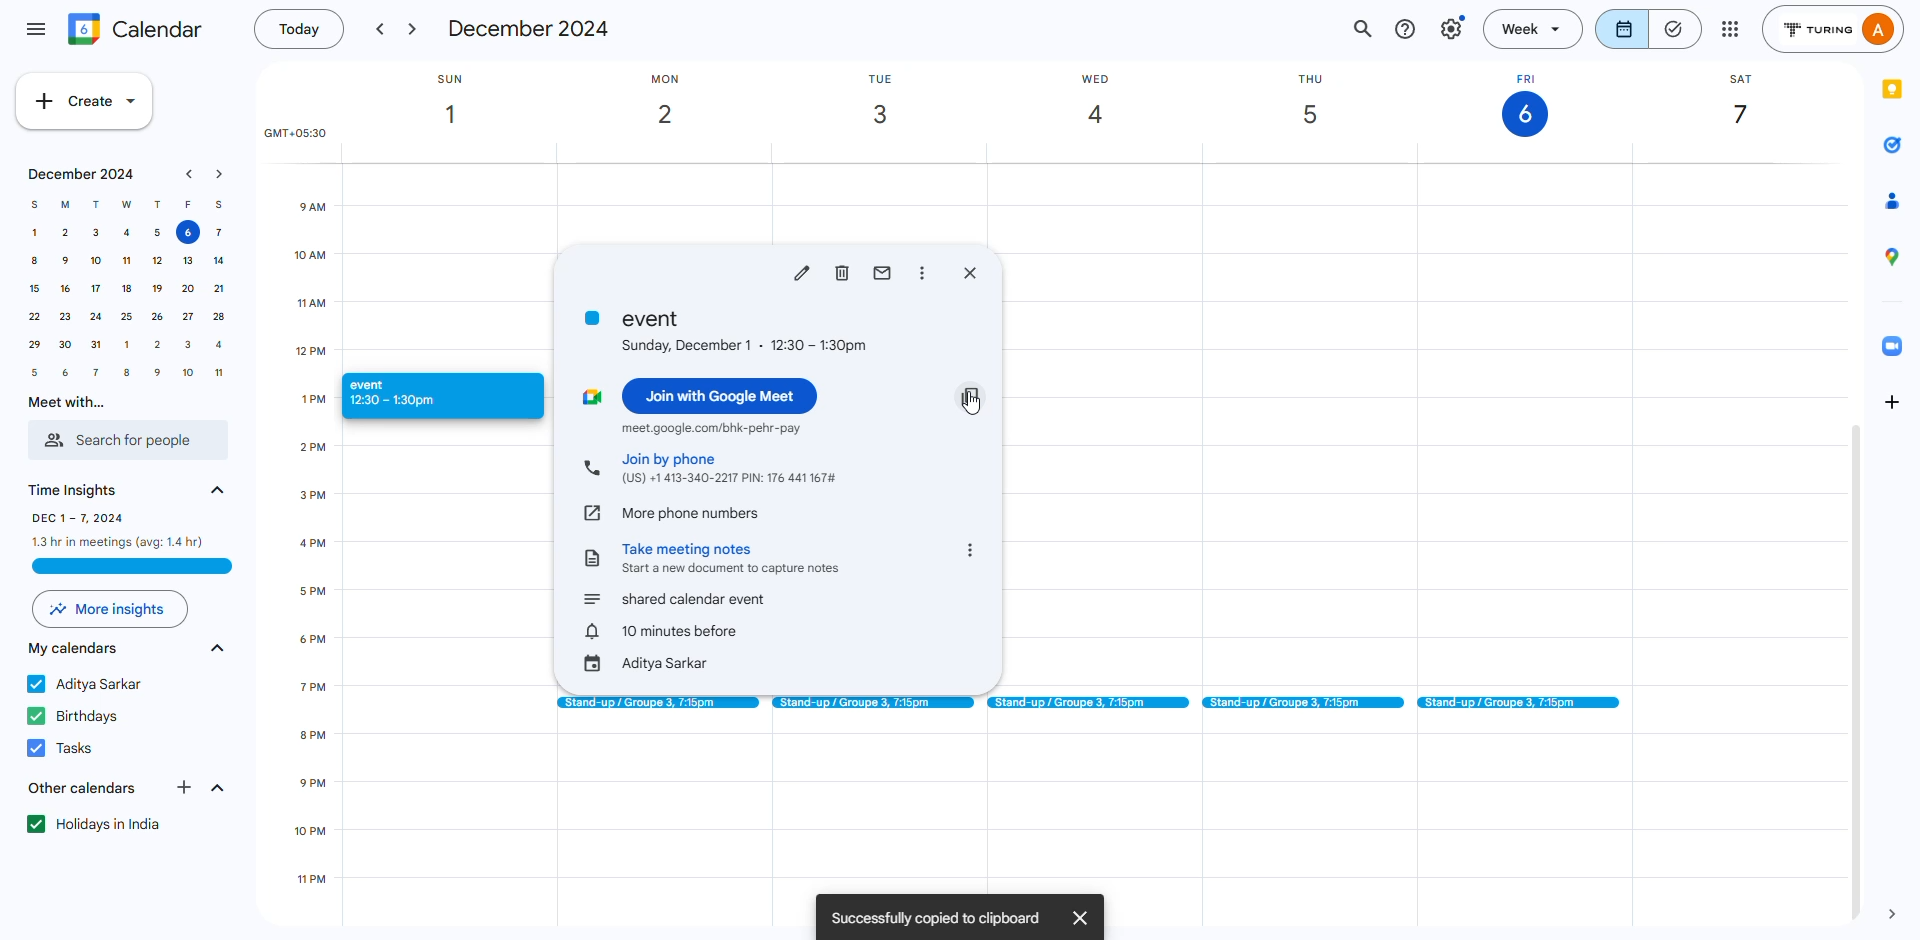 The width and height of the screenshot is (1920, 940). Describe the element at coordinates (843, 272) in the screenshot. I see `delete` at that location.